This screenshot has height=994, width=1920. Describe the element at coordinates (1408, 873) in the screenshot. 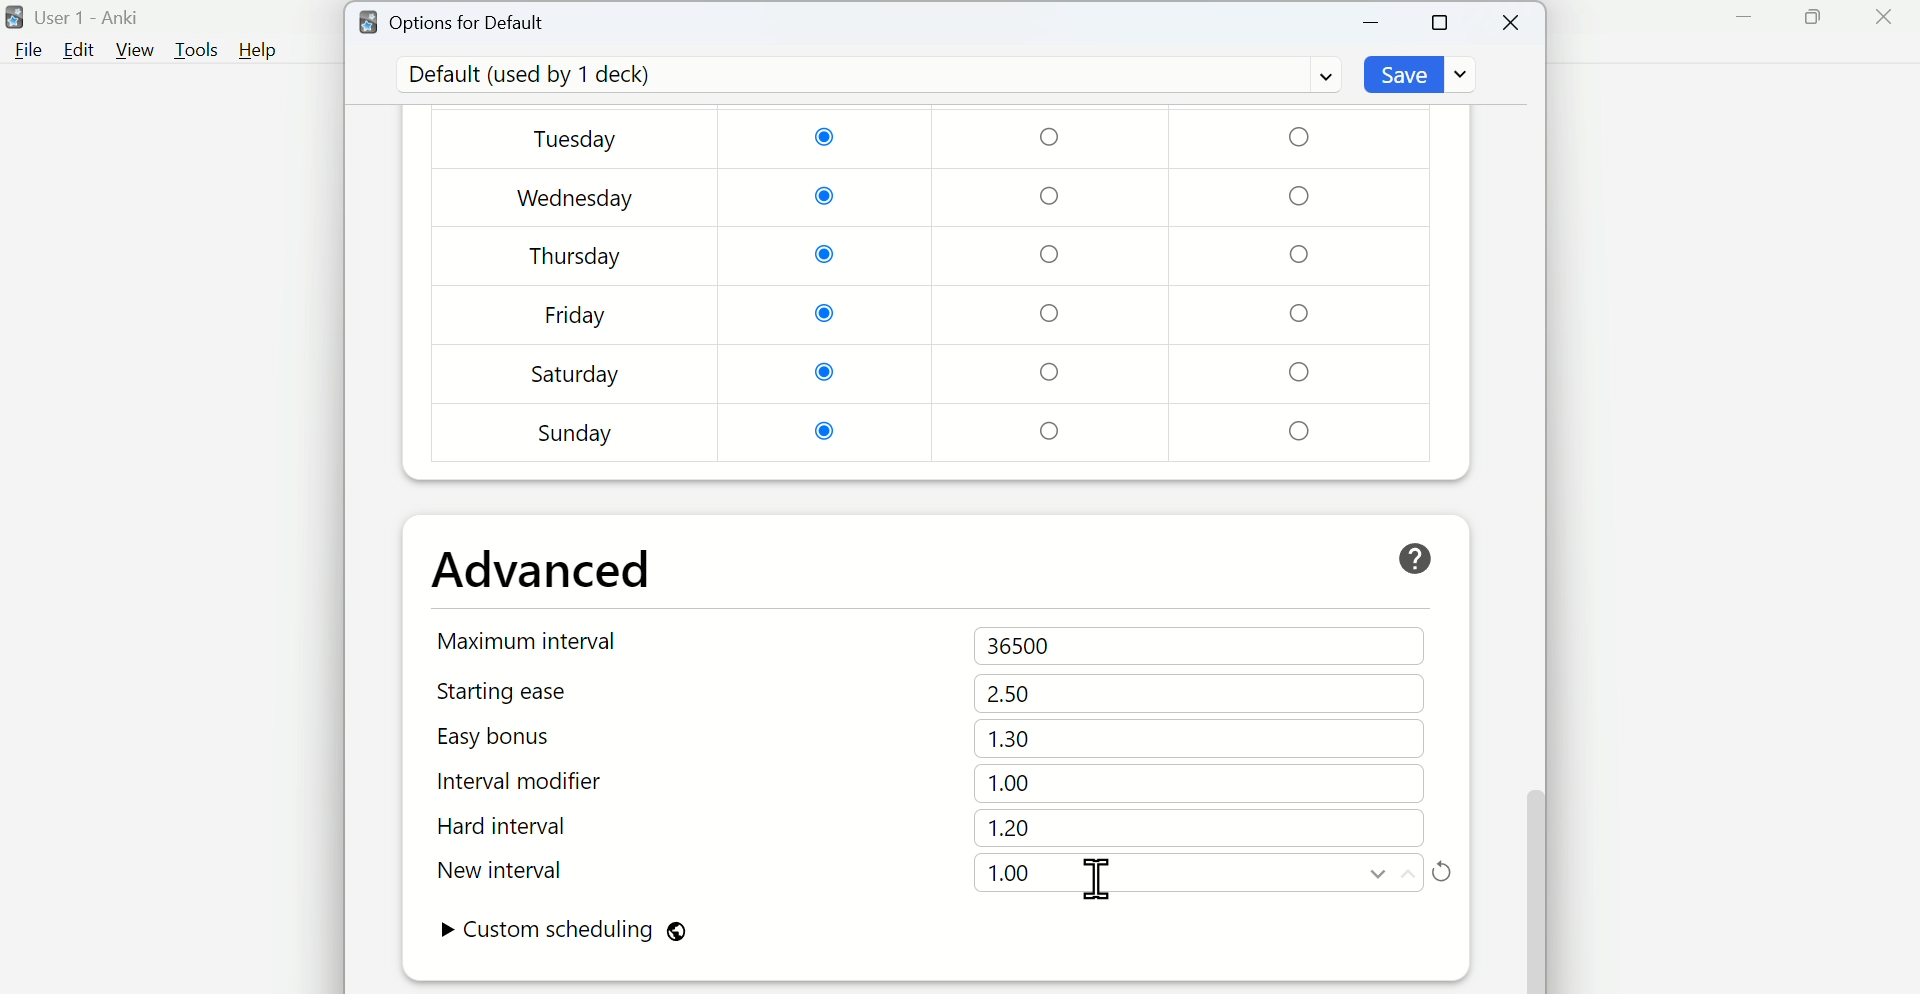

I see `Move up` at that location.